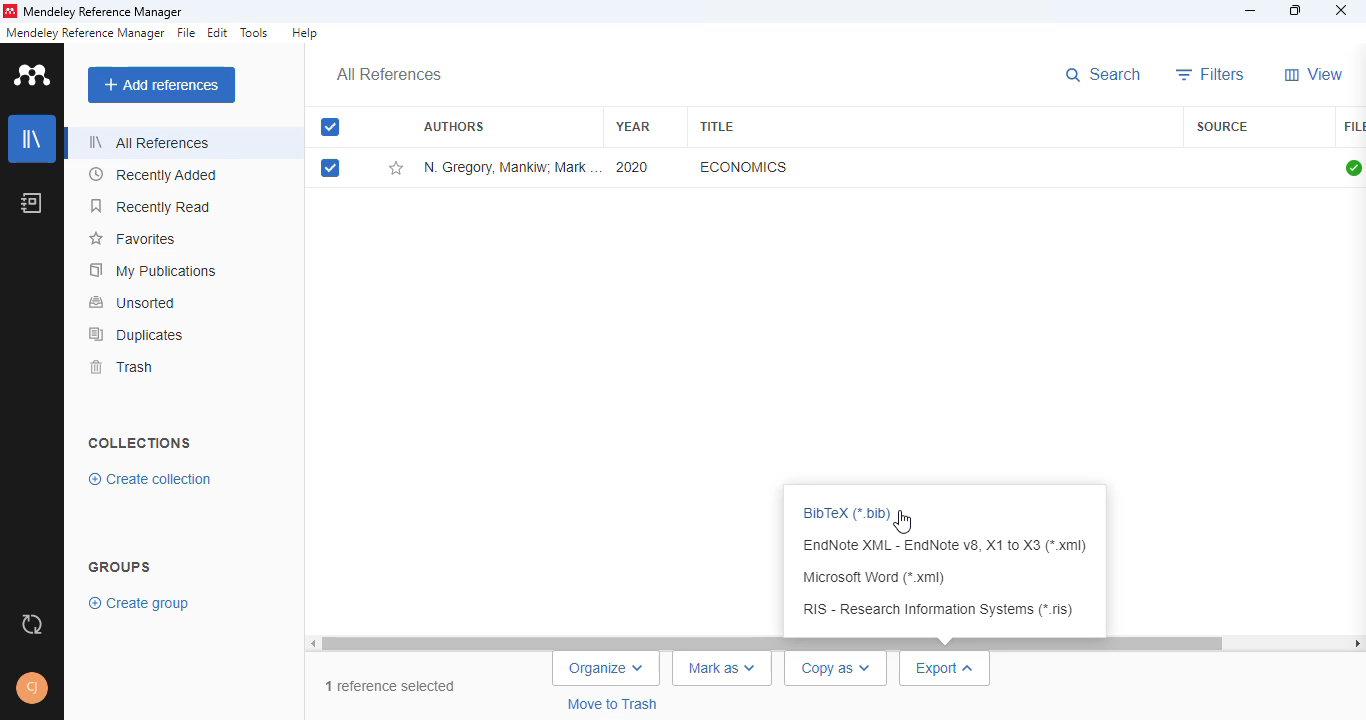 Image resolution: width=1366 pixels, height=720 pixels. What do you see at coordinates (330, 127) in the screenshot?
I see `selected` at bounding box center [330, 127].